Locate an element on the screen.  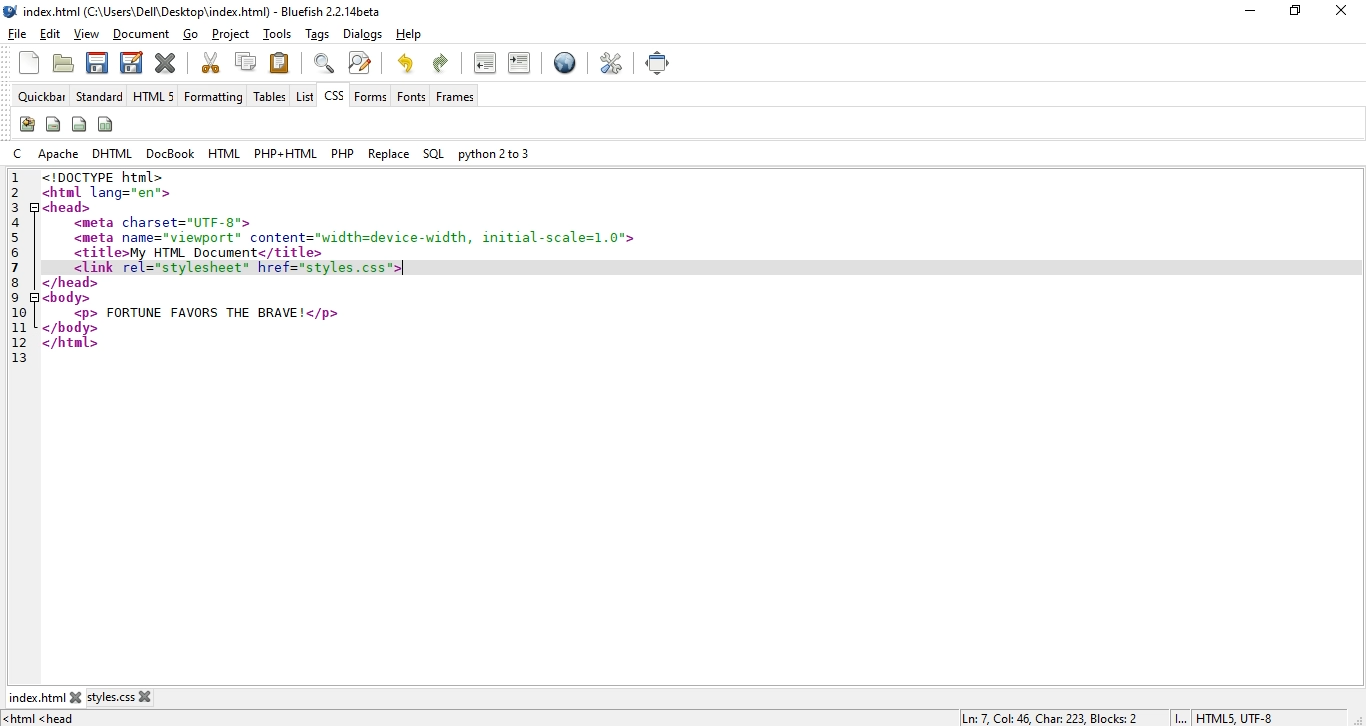
columns is located at coordinates (107, 124).